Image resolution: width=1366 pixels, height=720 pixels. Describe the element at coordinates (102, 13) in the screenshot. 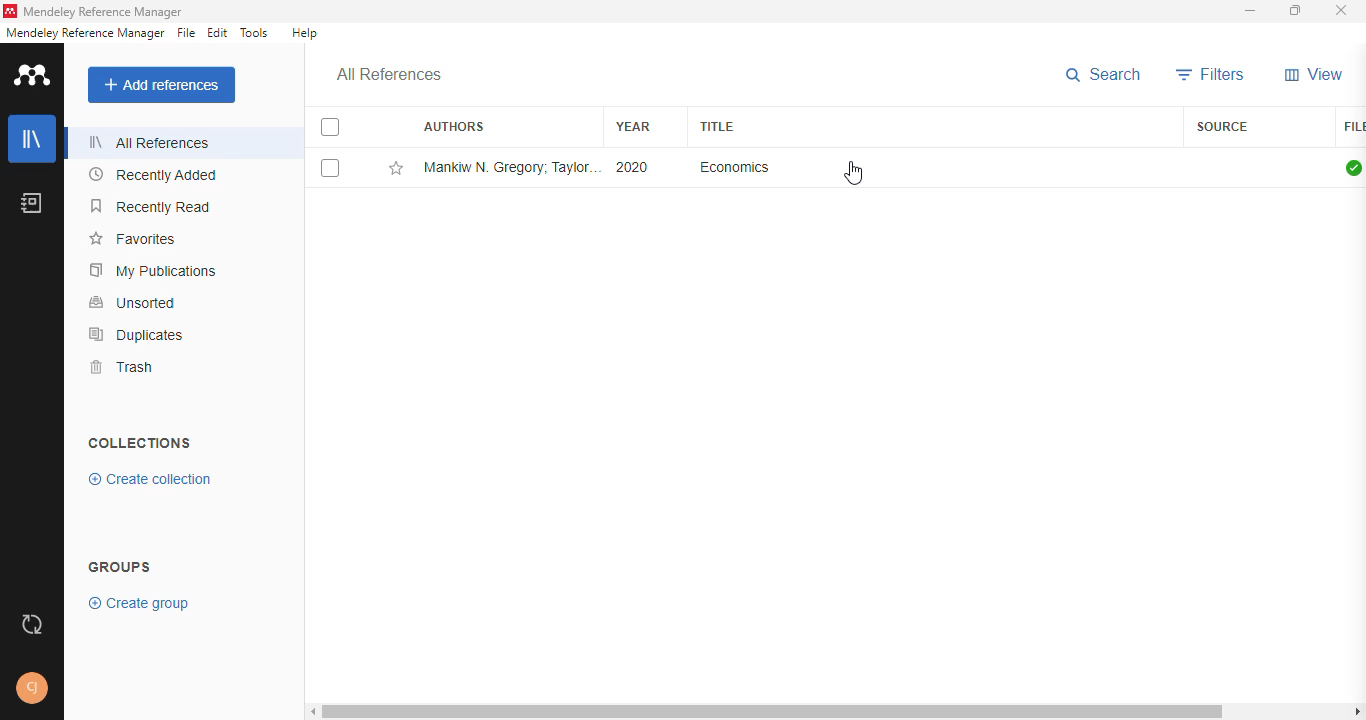

I see `mendeley reference manager` at that location.